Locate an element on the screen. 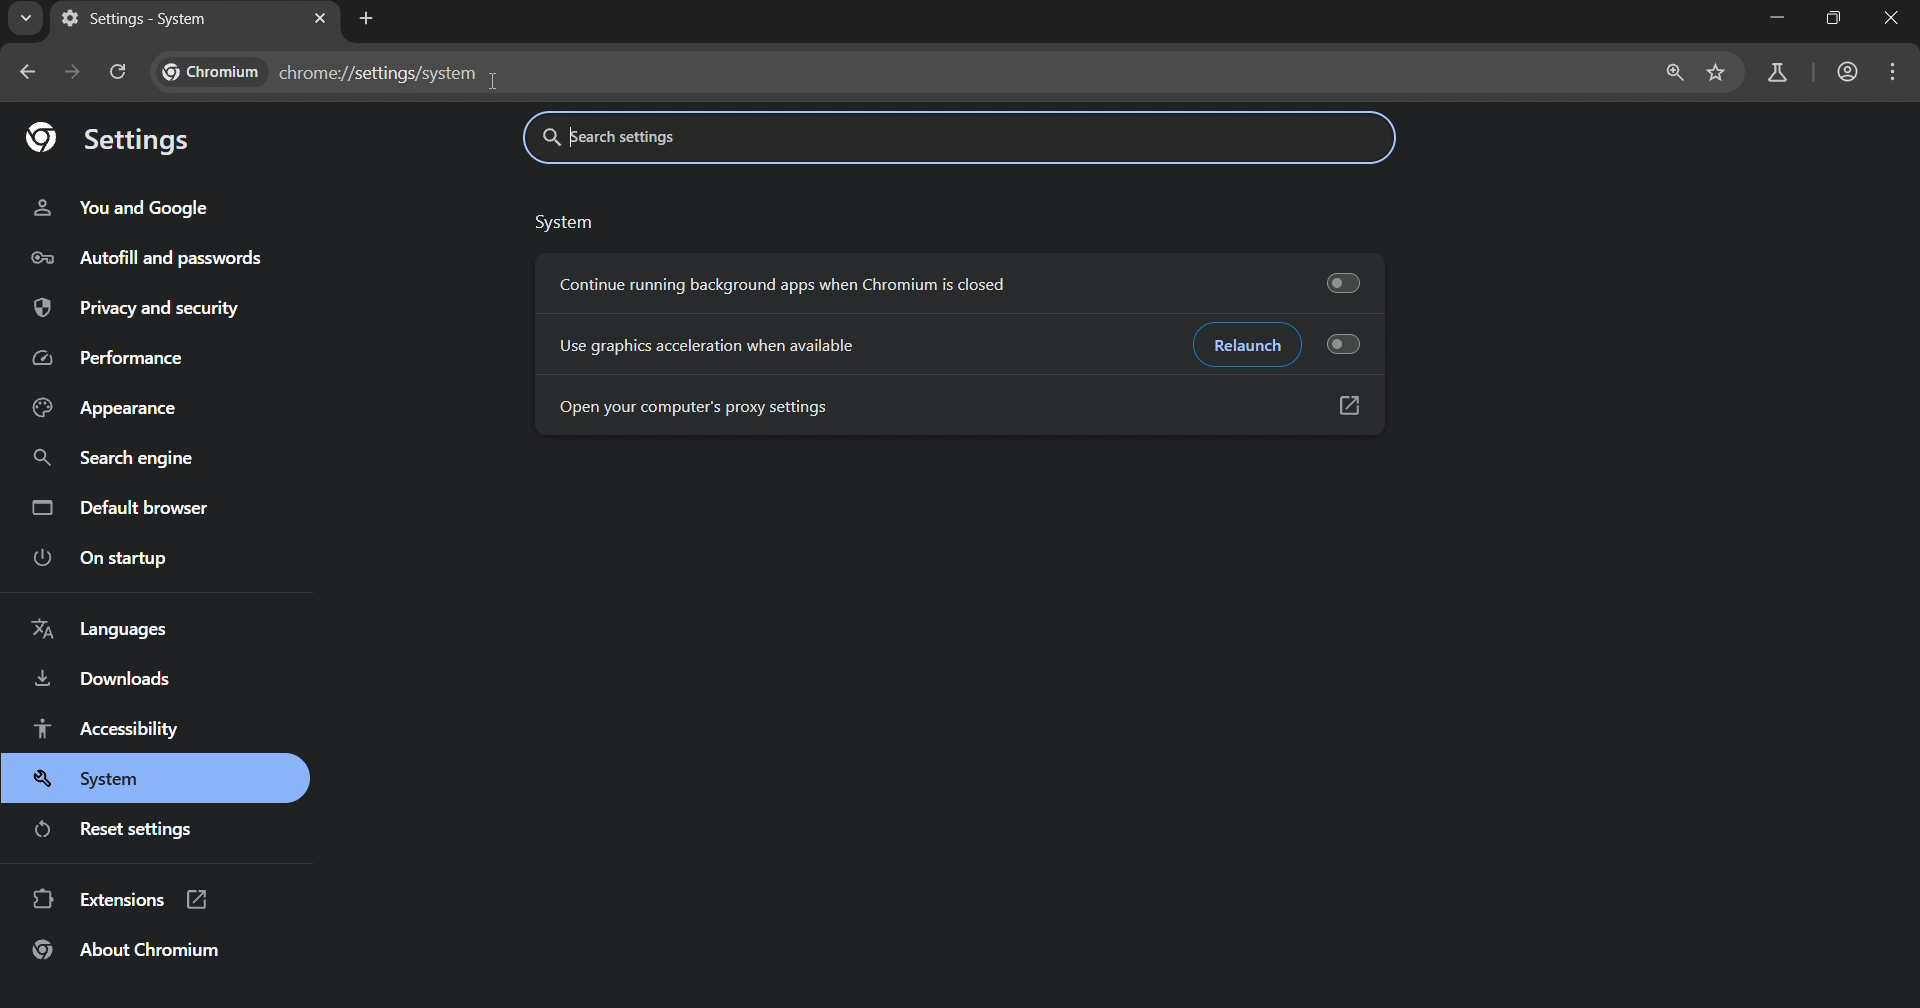 This screenshot has height=1008, width=1920. bookmark page is located at coordinates (1721, 72).